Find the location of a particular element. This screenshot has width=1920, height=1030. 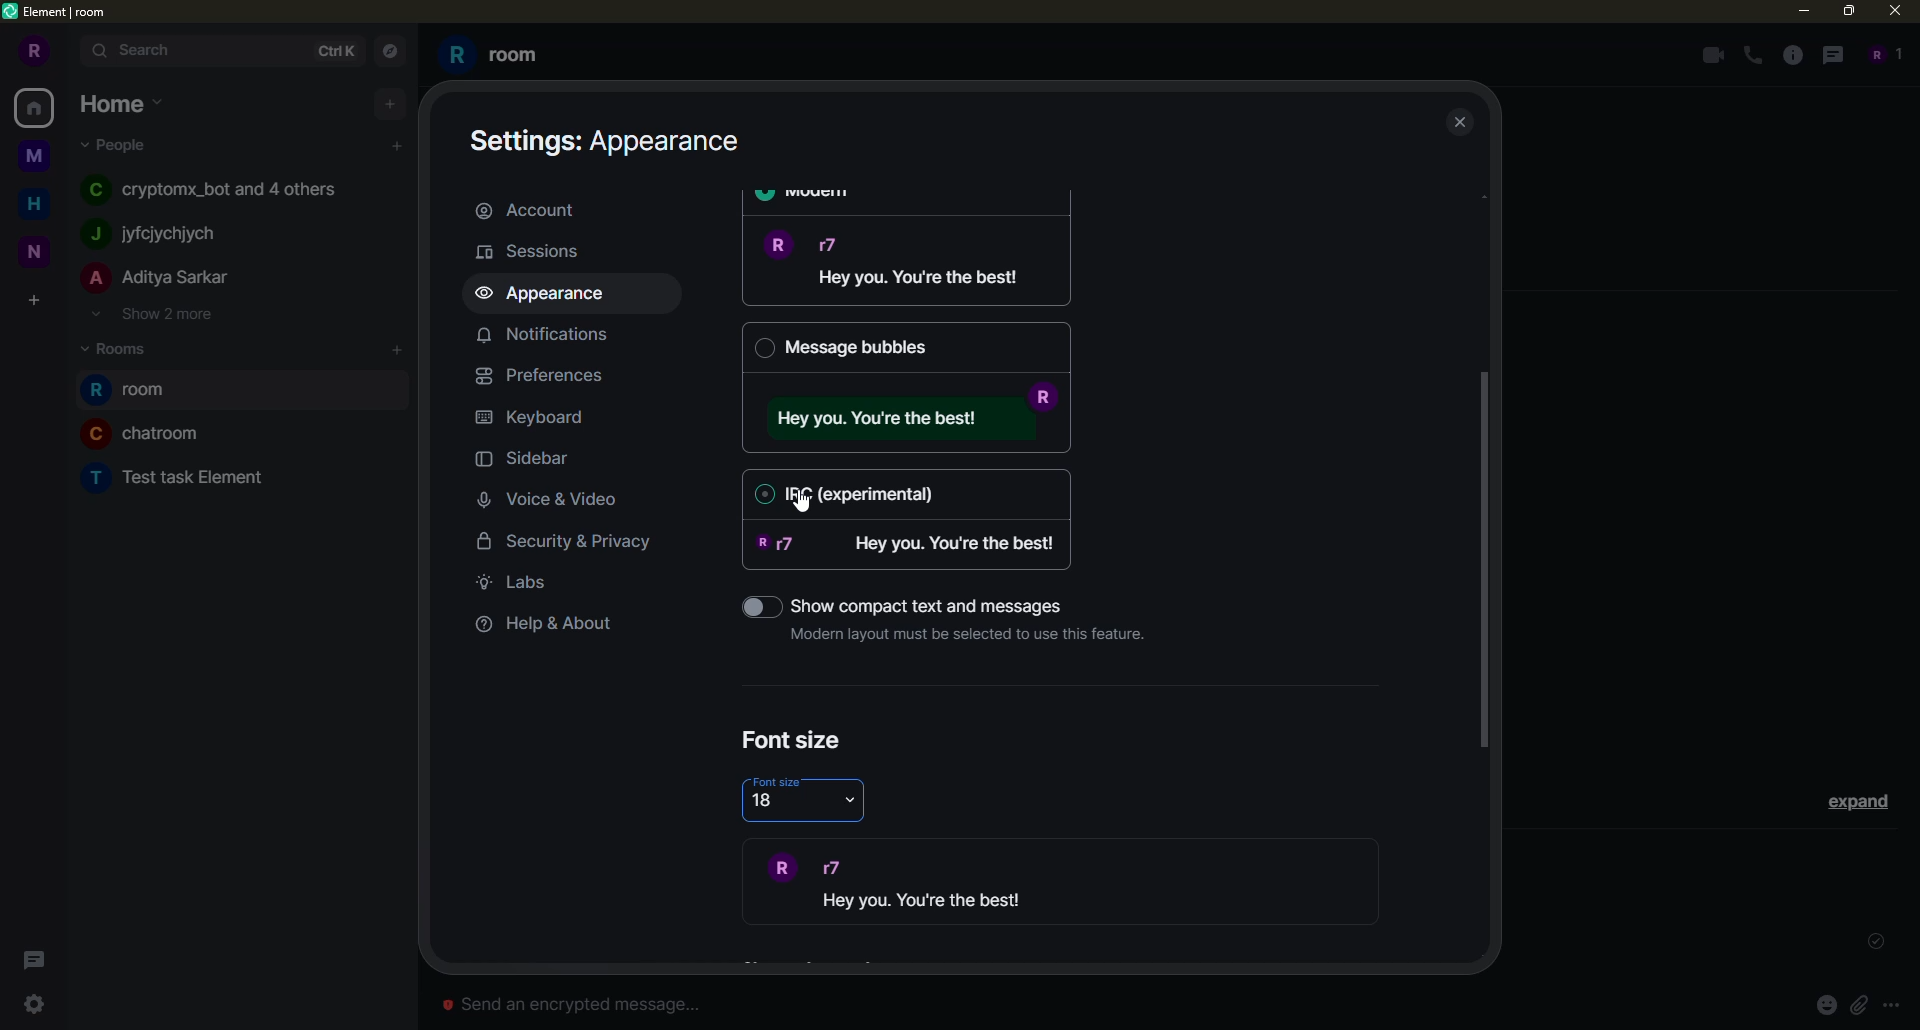

expand is located at coordinates (72, 52).